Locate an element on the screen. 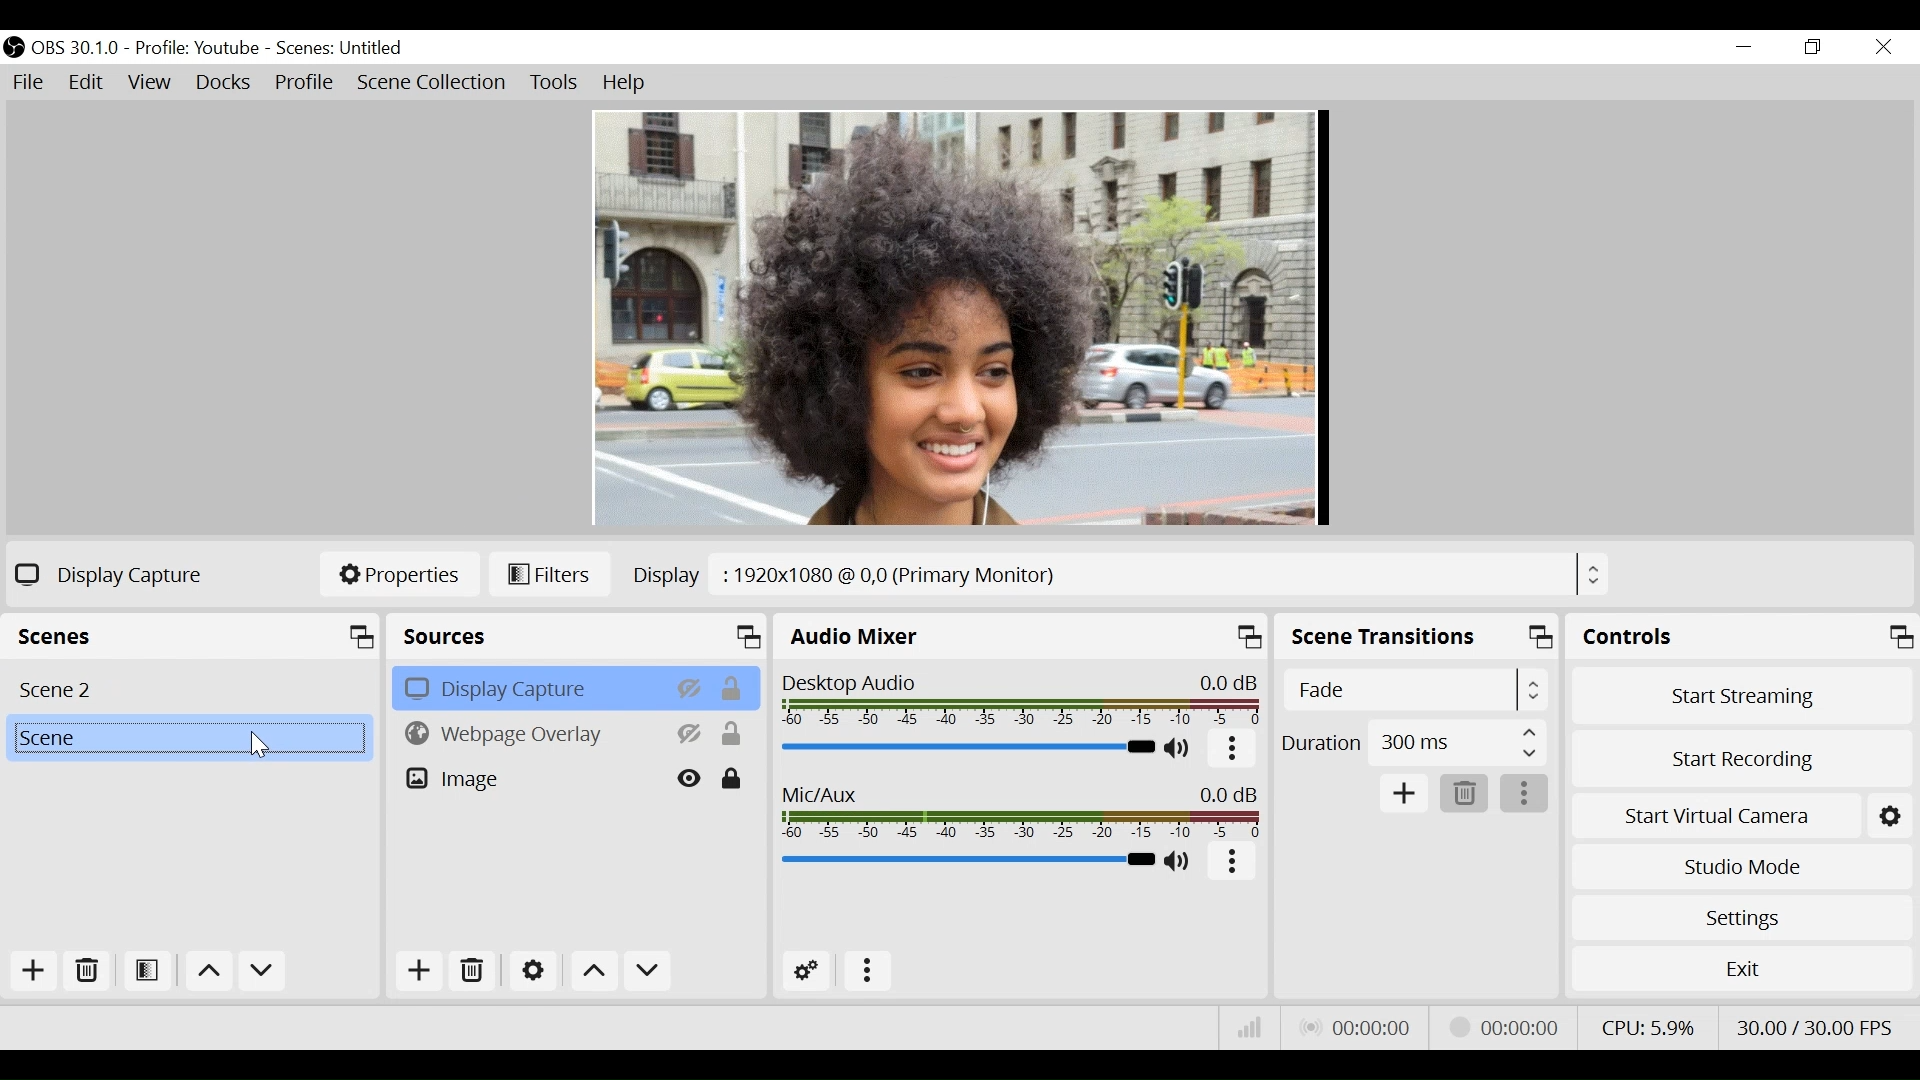  Desktop Audio Slider is located at coordinates (969, 749).